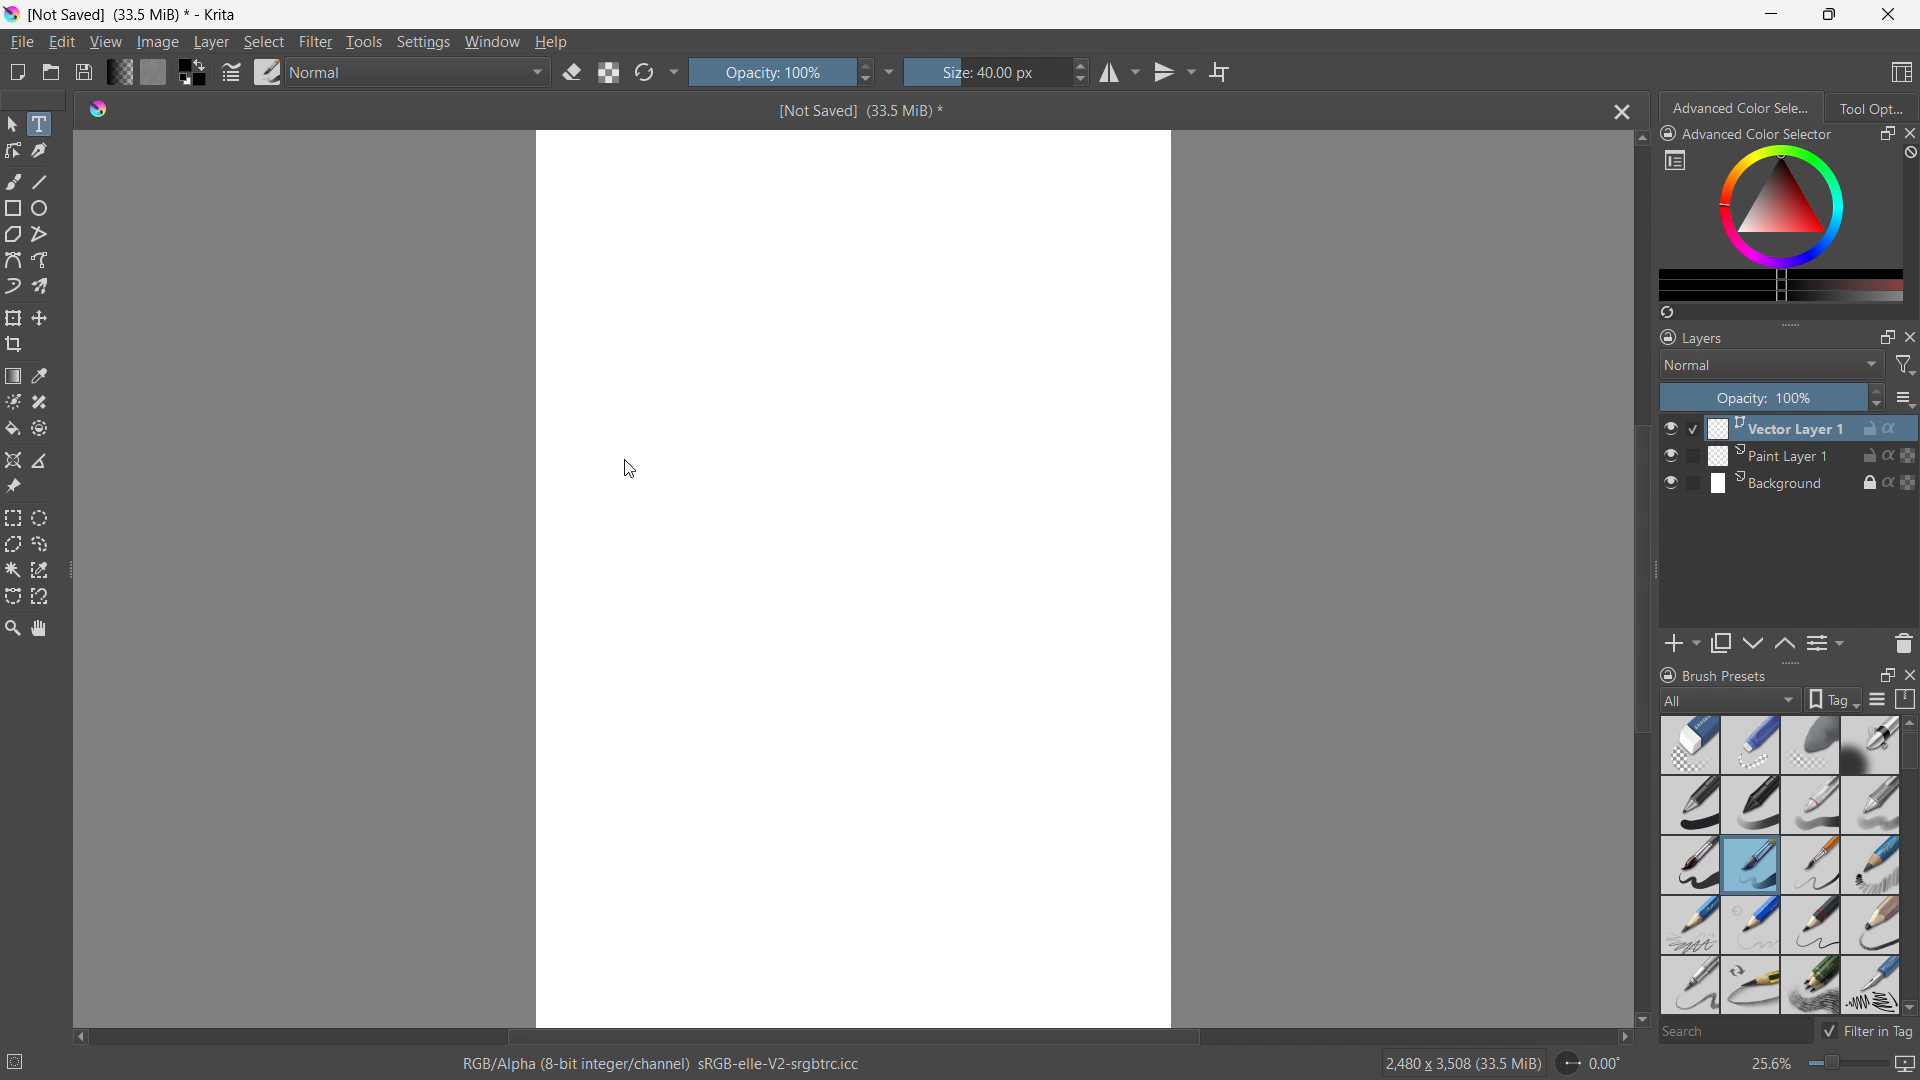  What do you see at coordinates (40, 628) in the screenshot?
I see `pan tool` at bounding box center [40, 628].